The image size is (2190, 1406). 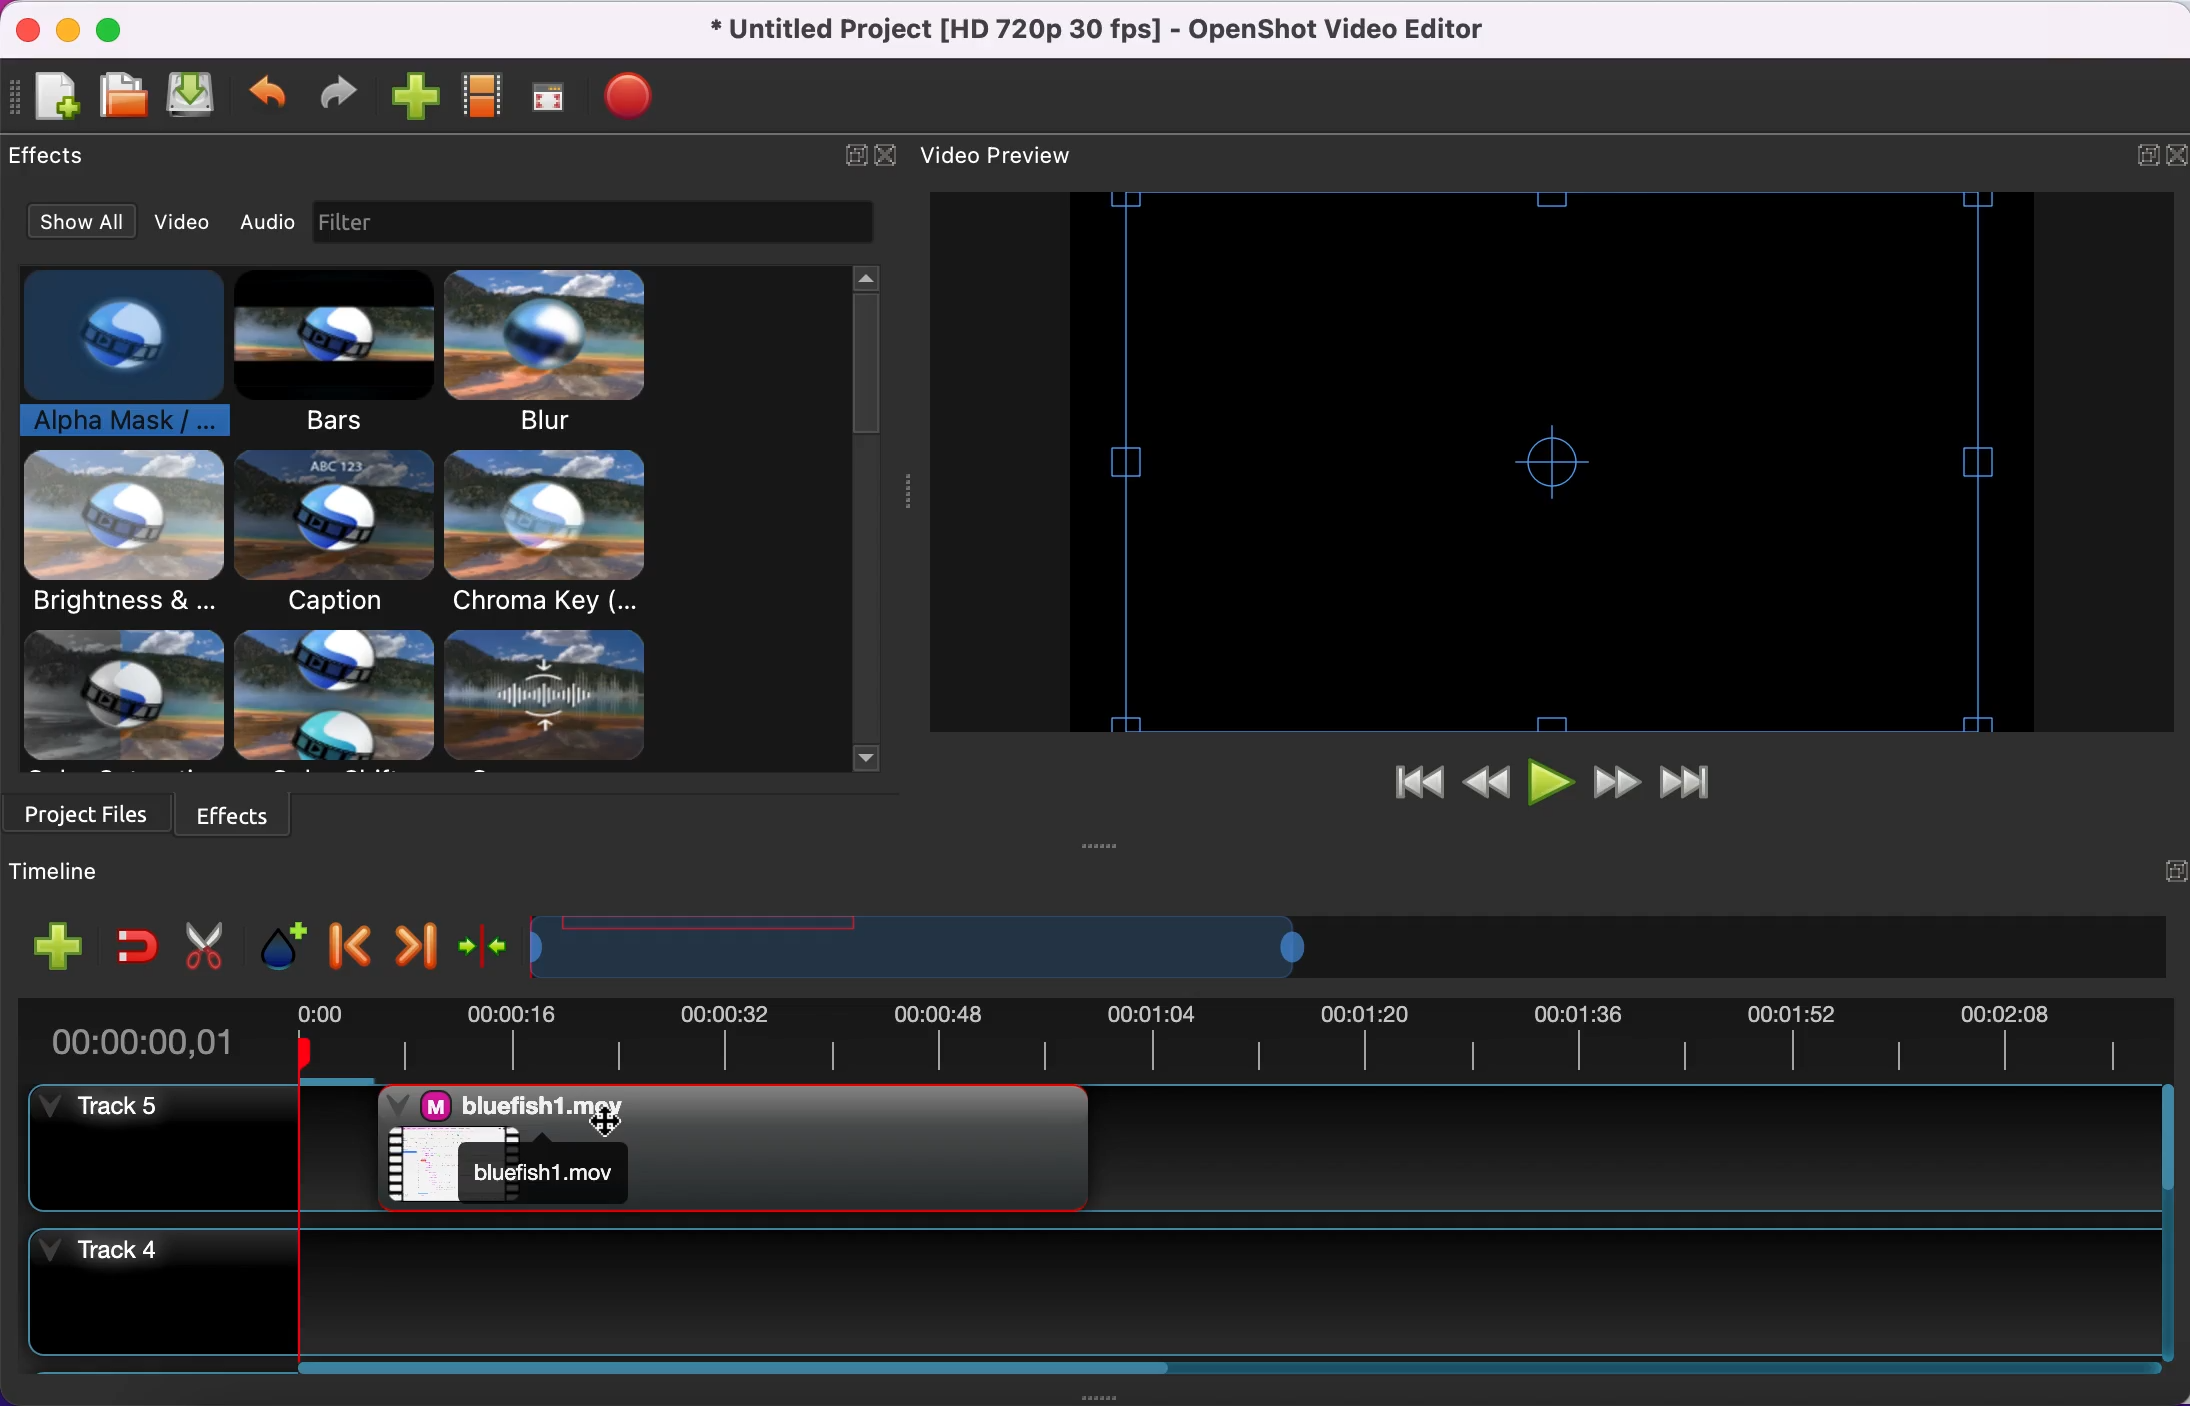 I want to click on audio, so click(x=266, y=218).